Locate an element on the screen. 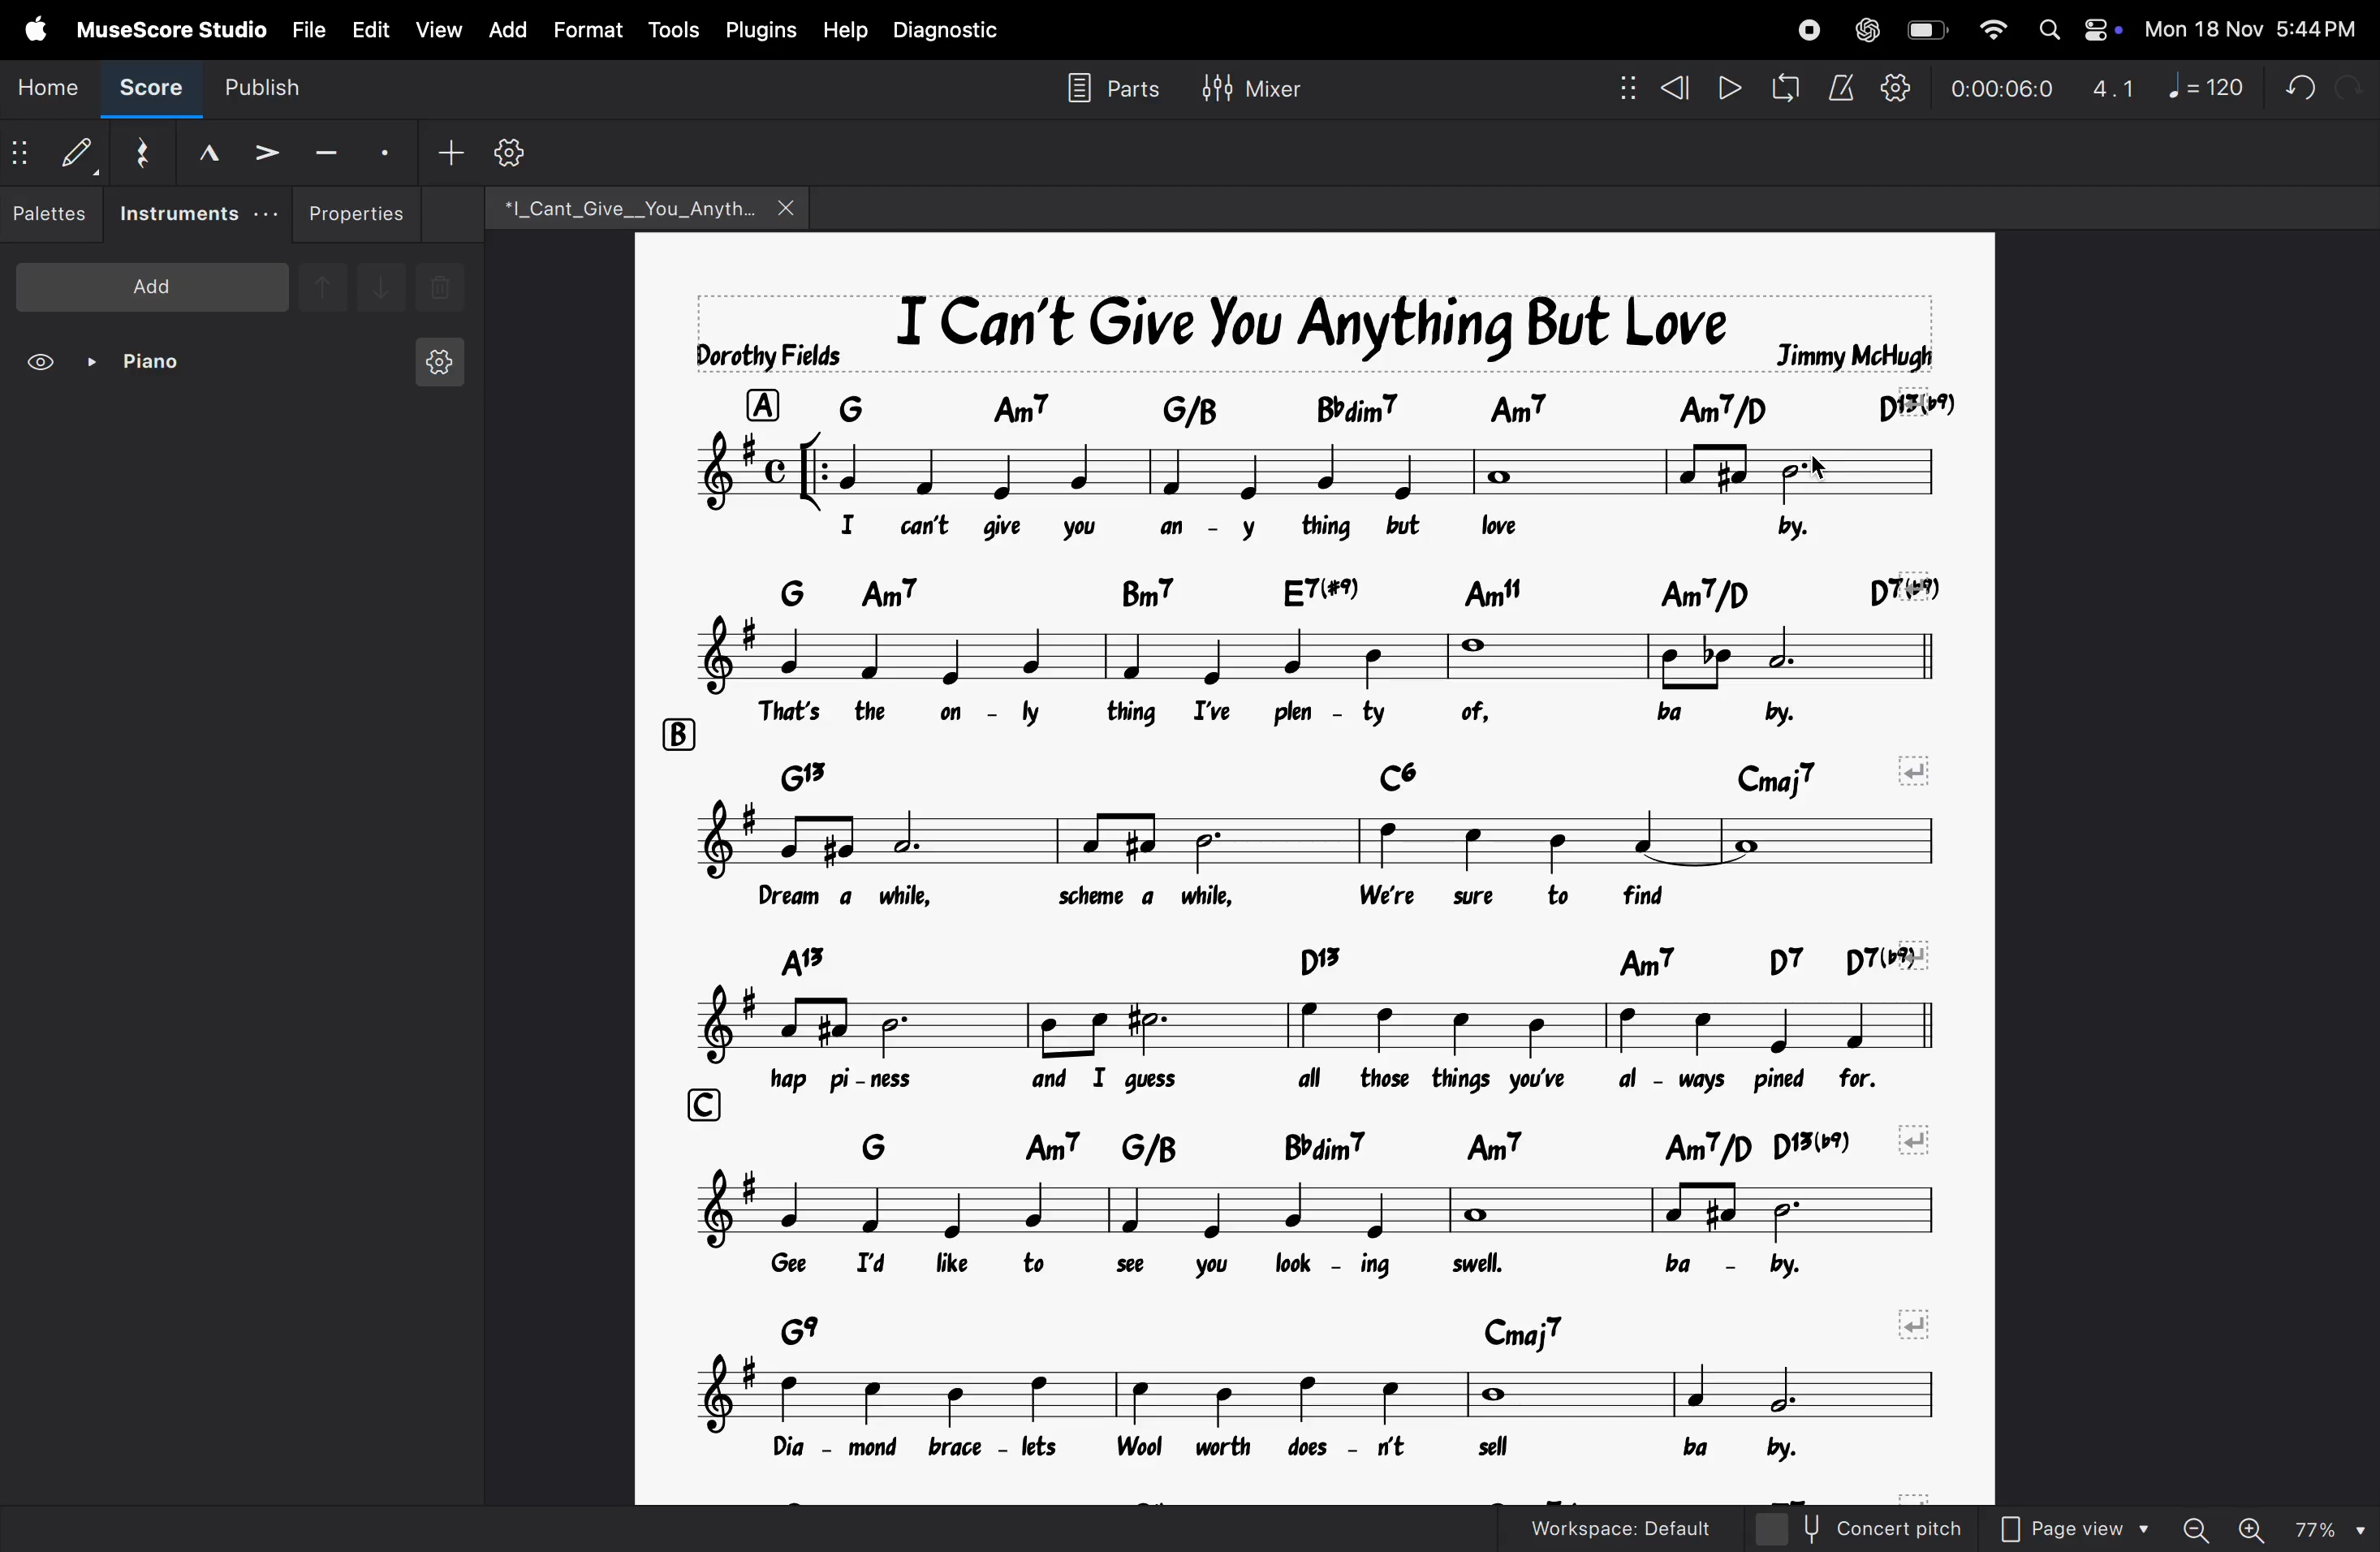 The height and width of the screenshot is (1552, 2380). playback settings is located at coordinates (1897, 88).